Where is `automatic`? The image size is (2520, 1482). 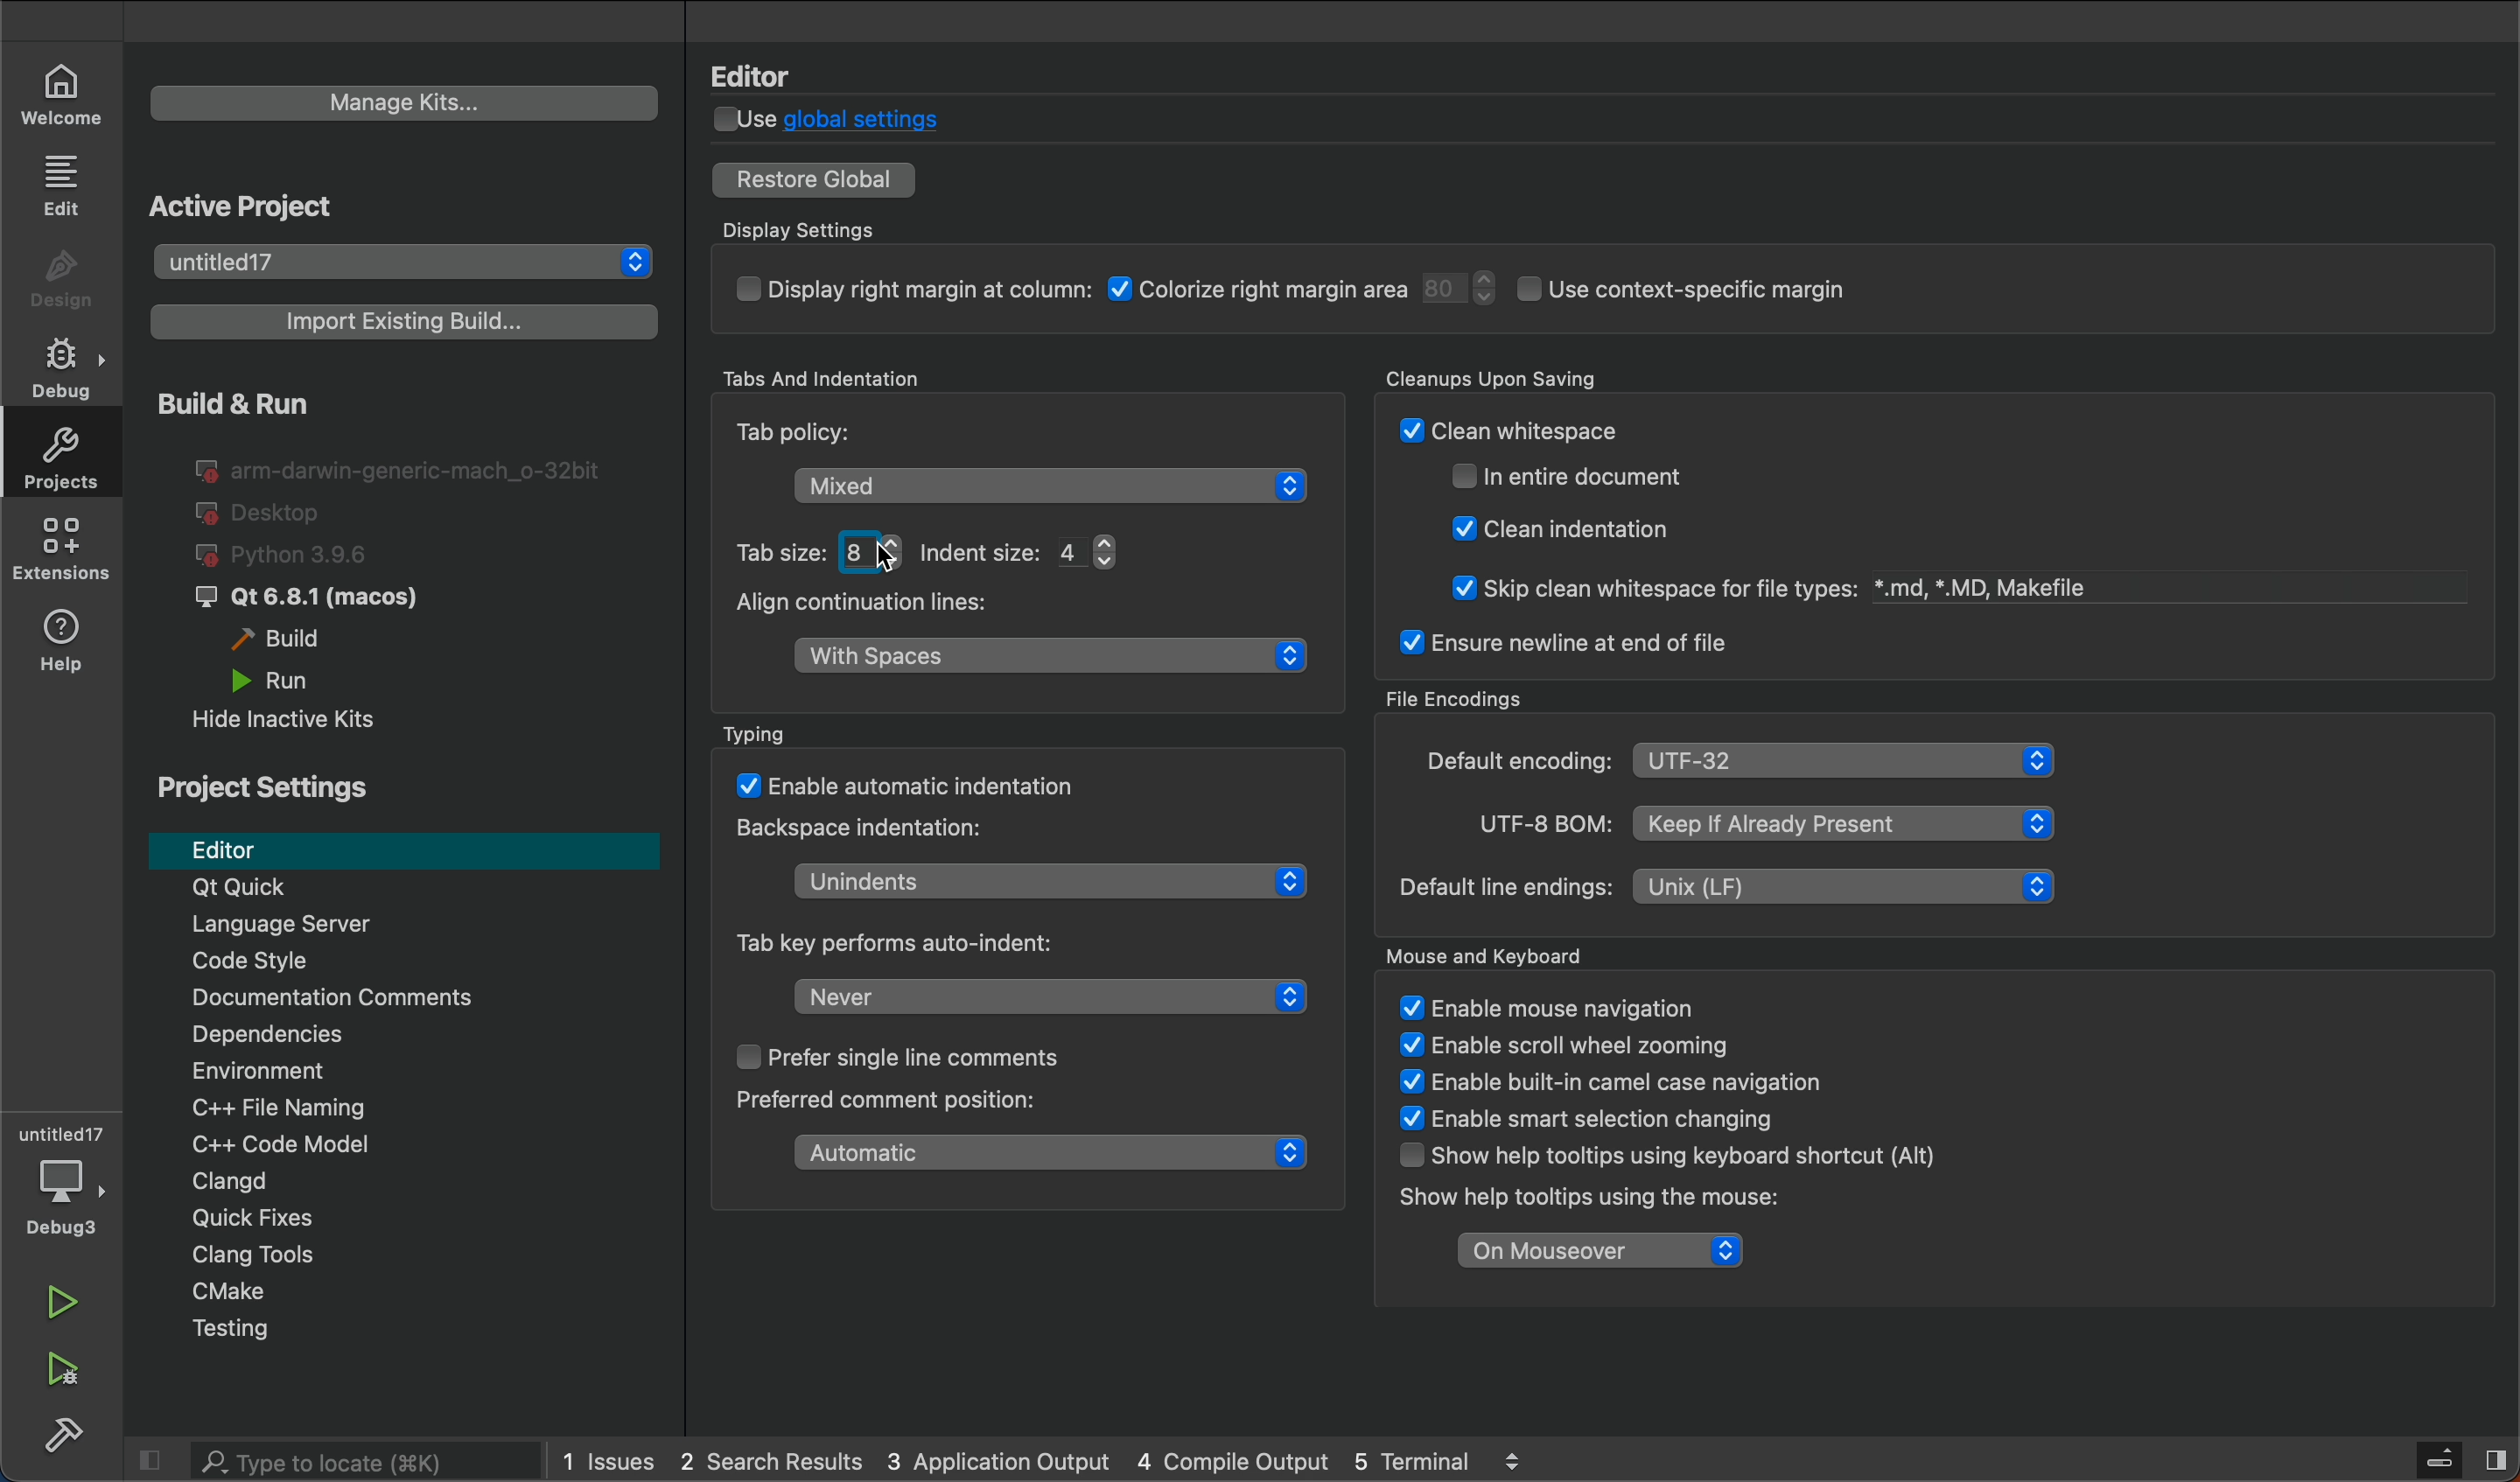
automatic is located at coordinates (1038, 1157).